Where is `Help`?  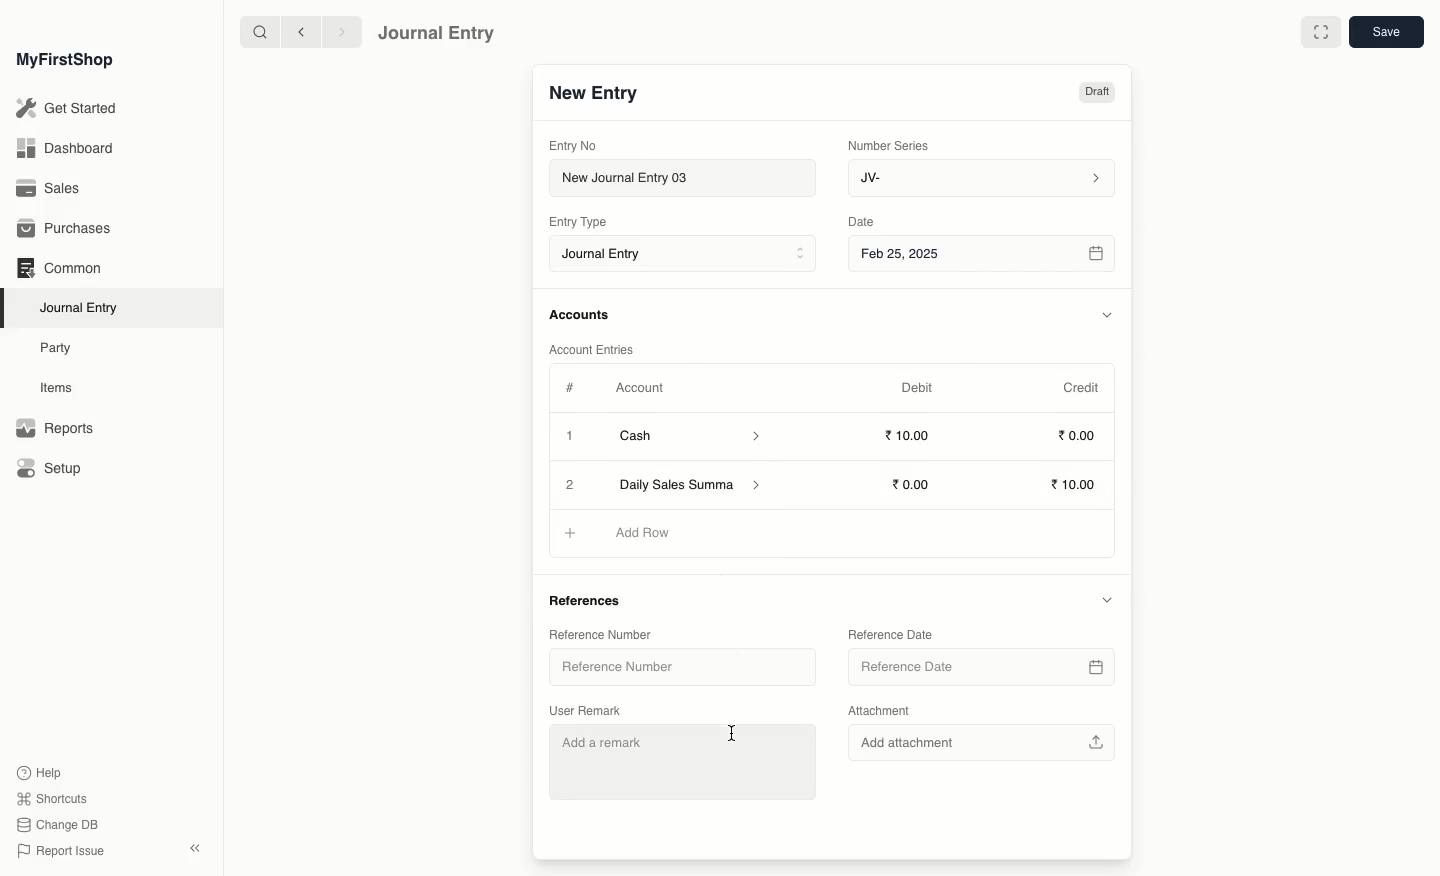 Help is located at coordinates (37, 771).